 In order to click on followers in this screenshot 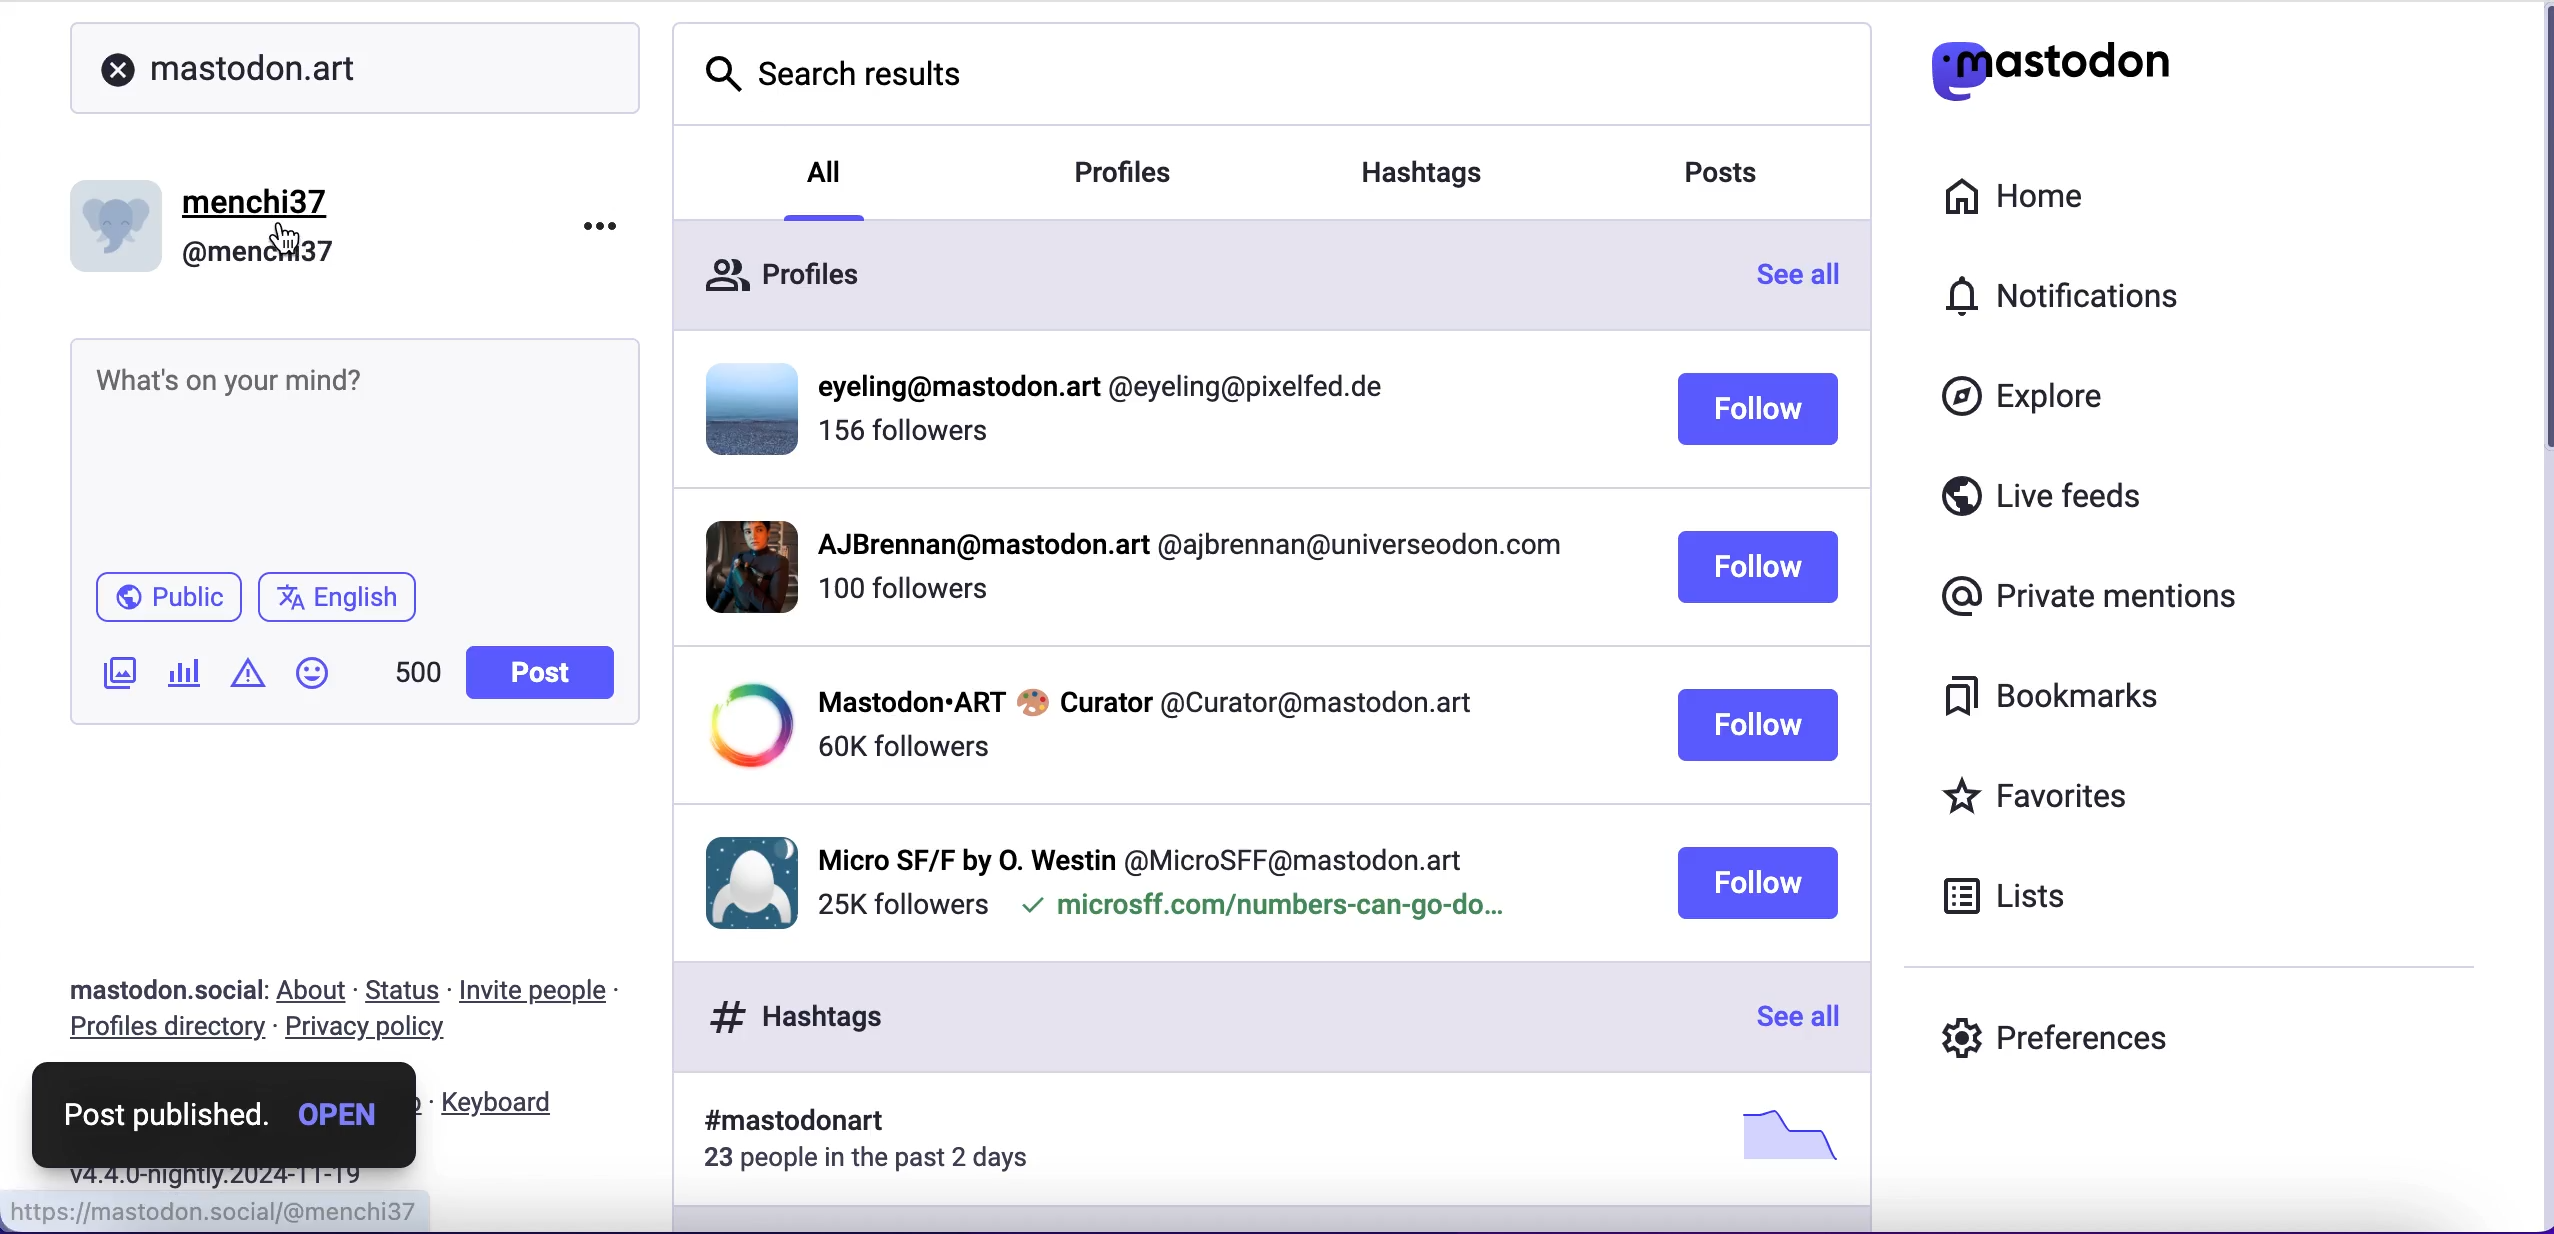, I will do `click(938, 436)`.